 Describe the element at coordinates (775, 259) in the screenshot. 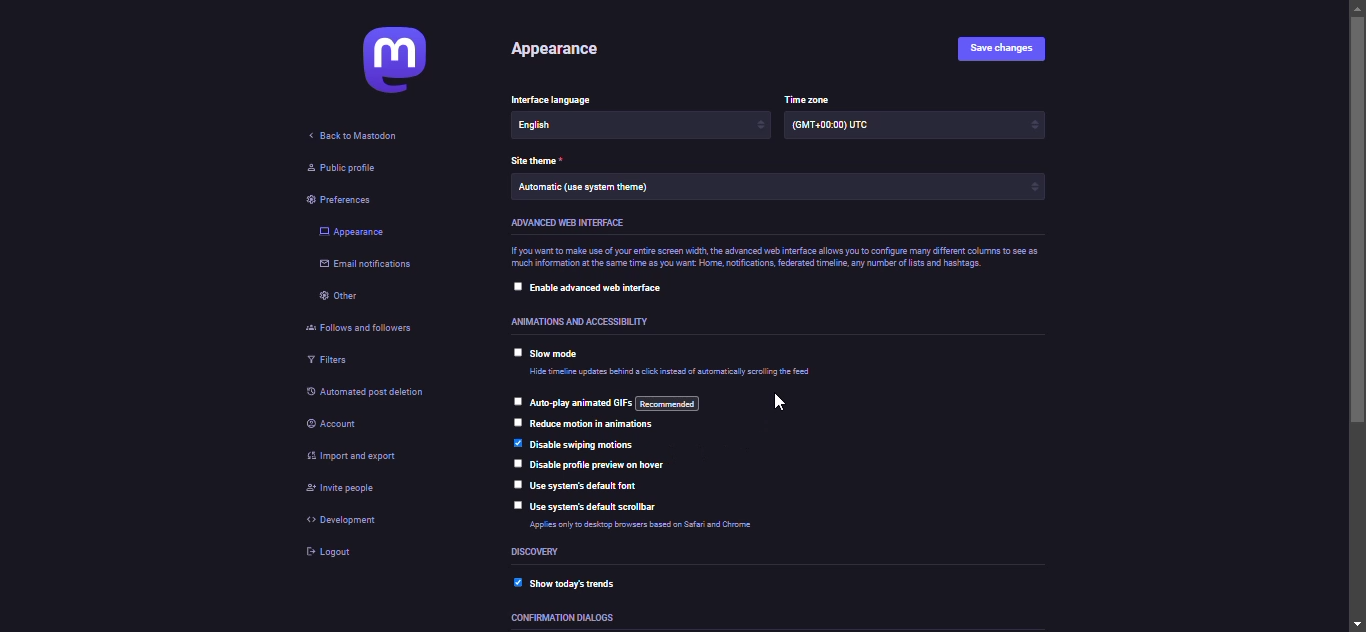

I see `info` at that location.